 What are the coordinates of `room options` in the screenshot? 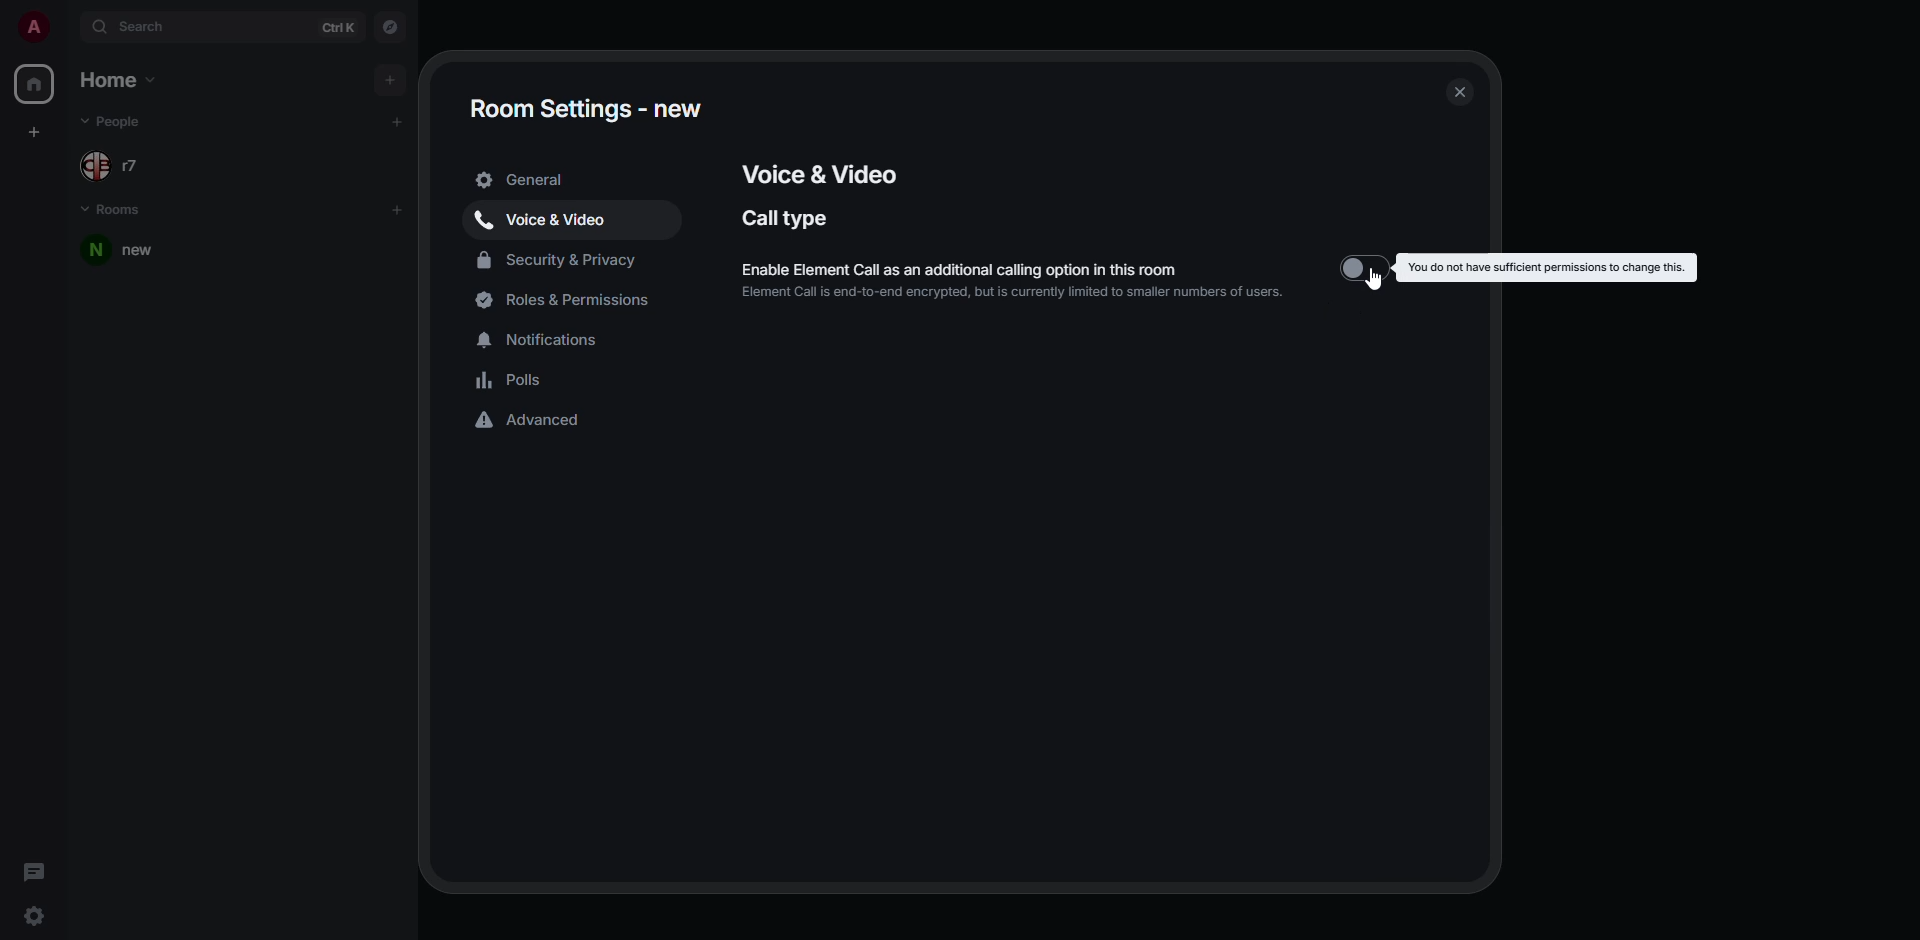 It's located at (408, 252).